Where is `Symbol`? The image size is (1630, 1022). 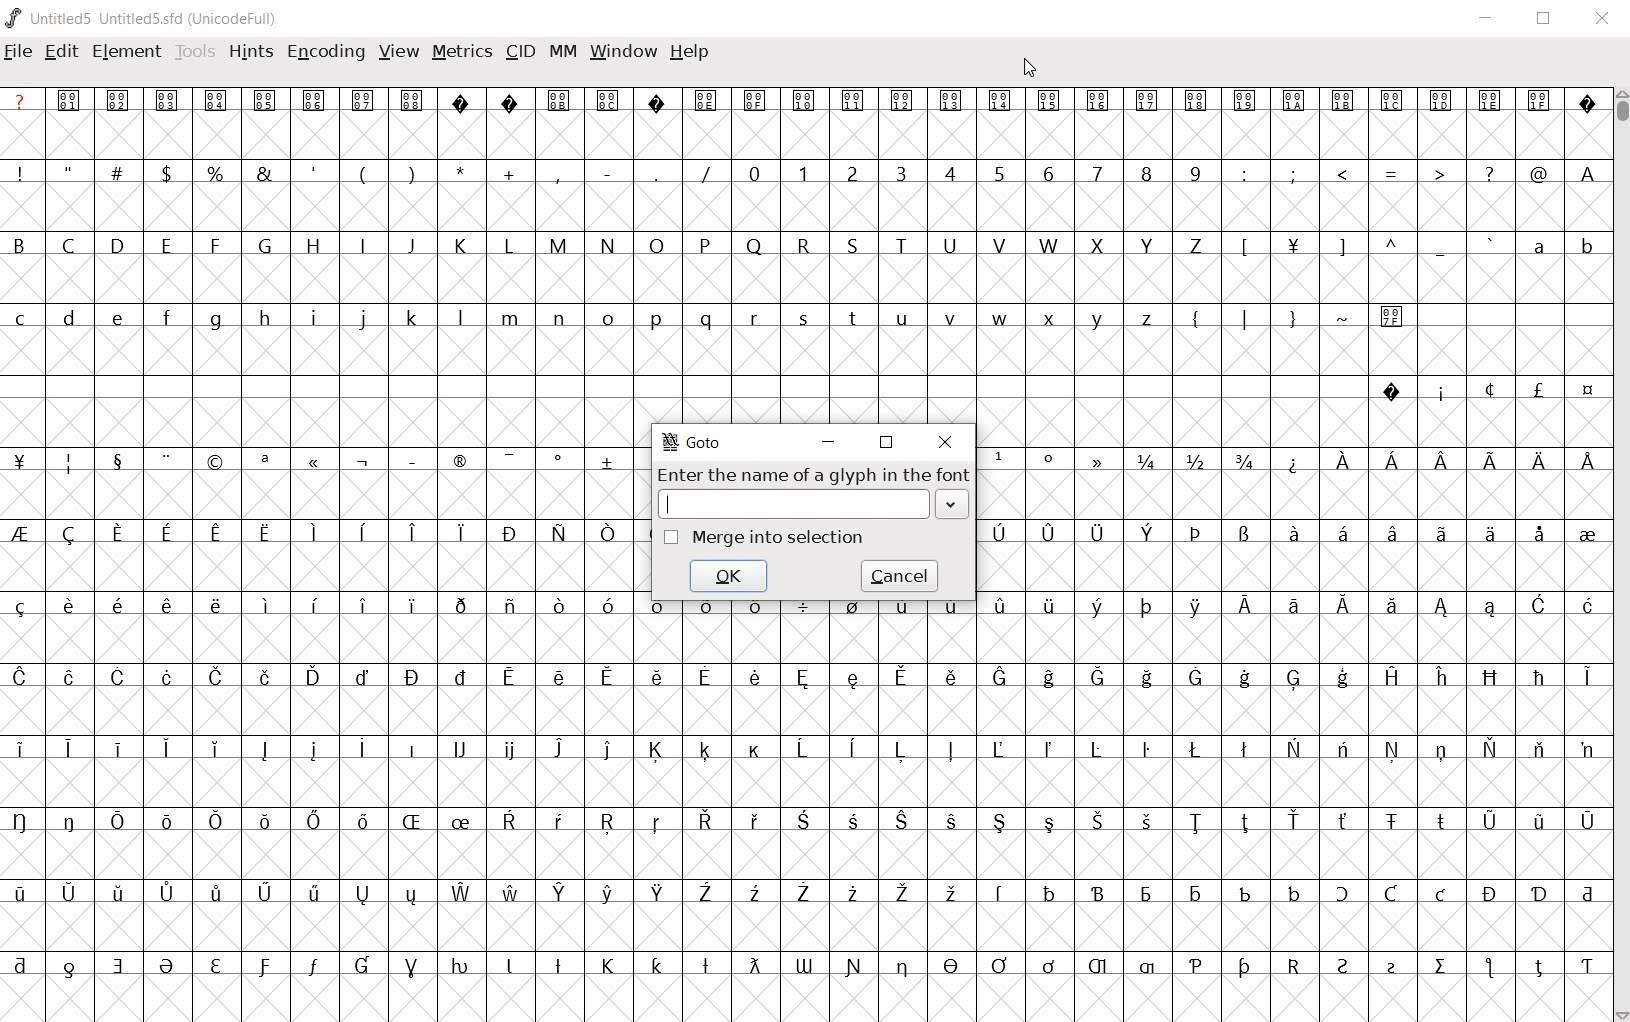
Symbol is located at coordinates (165, 748).